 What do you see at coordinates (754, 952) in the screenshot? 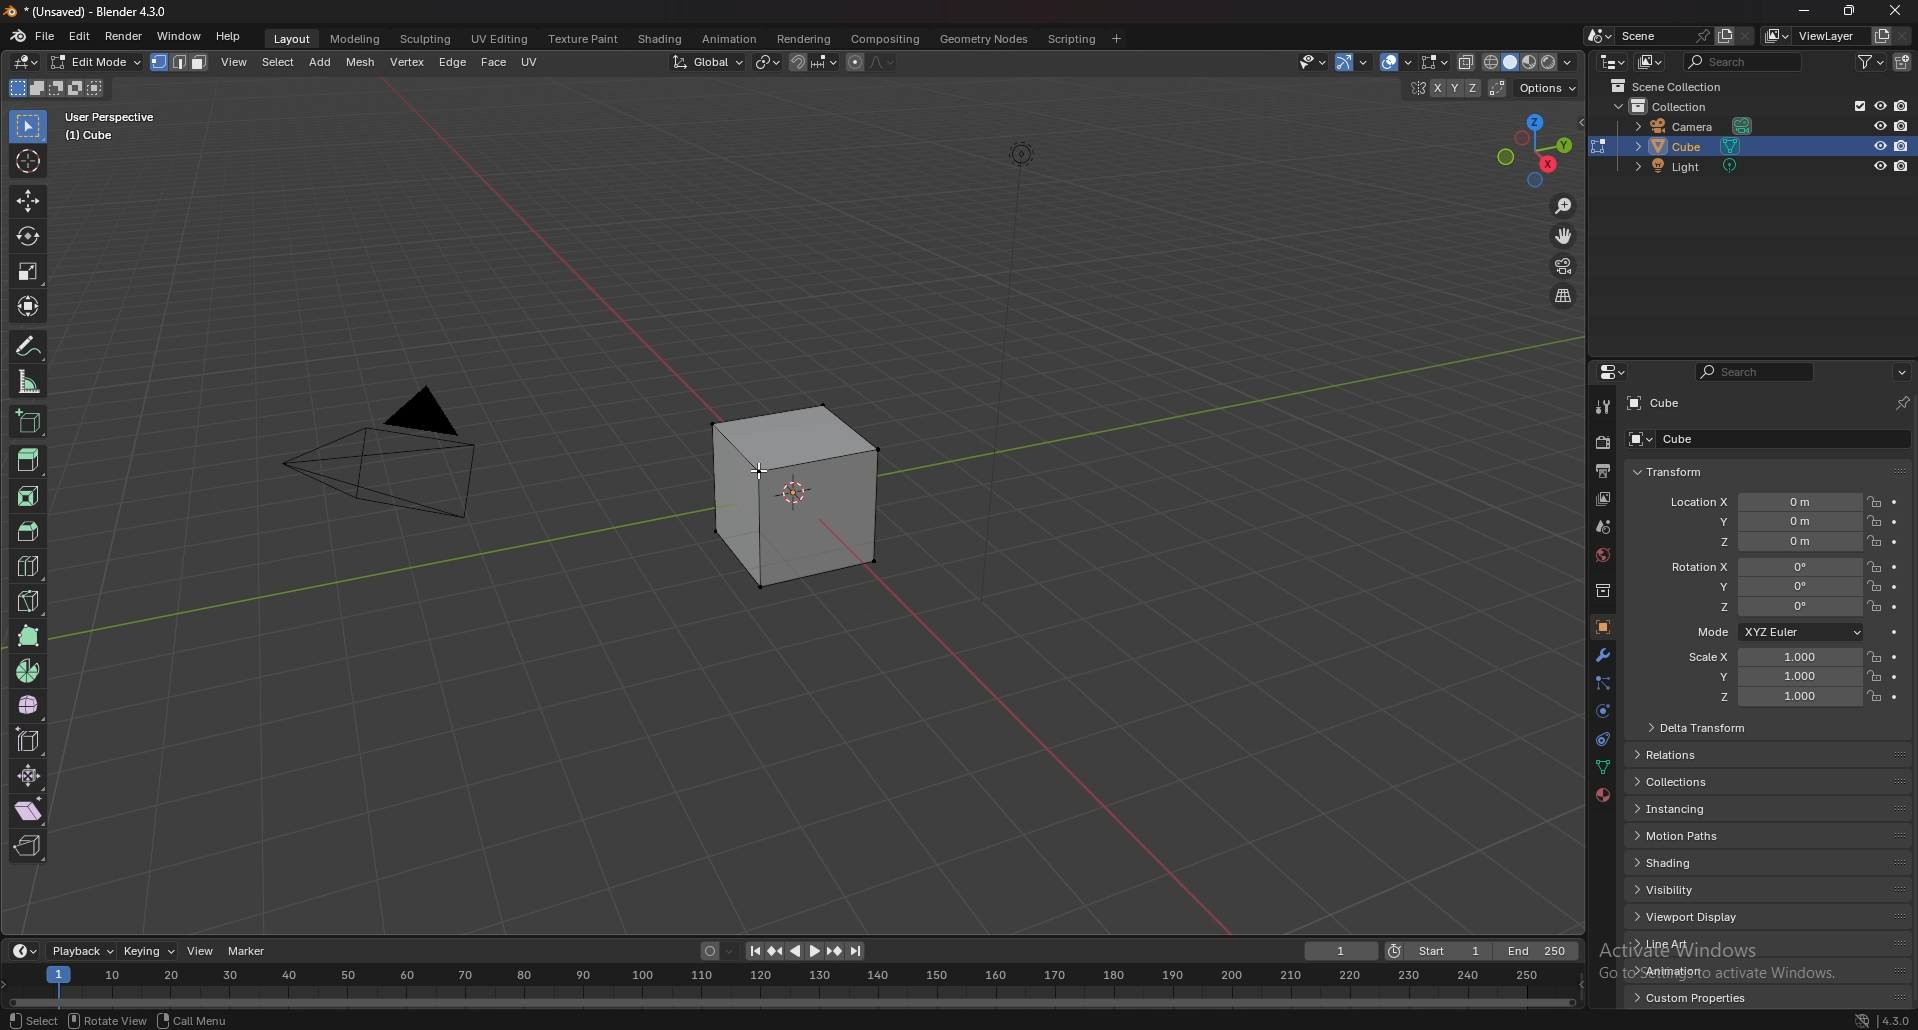
I see `jump to endpoint` at bounding box center [754, 952].